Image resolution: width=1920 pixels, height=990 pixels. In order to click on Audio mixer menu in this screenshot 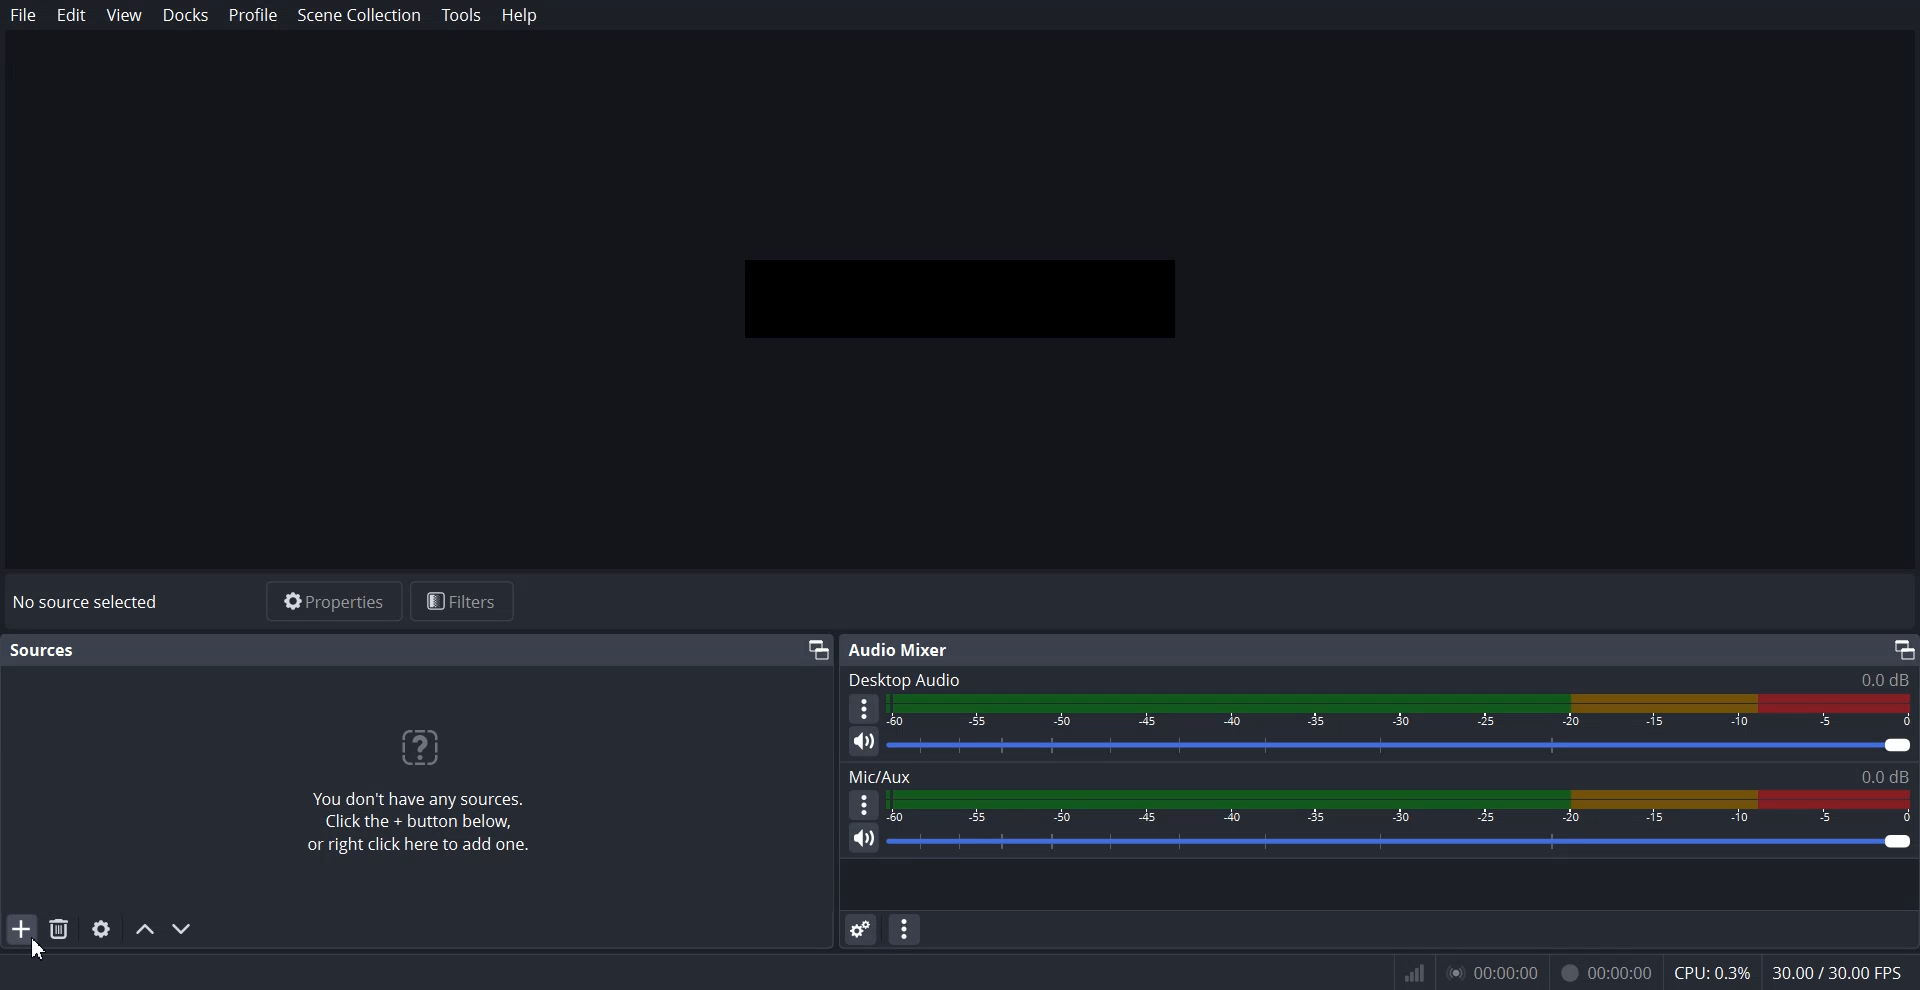, I will do `click(904, 929)`.